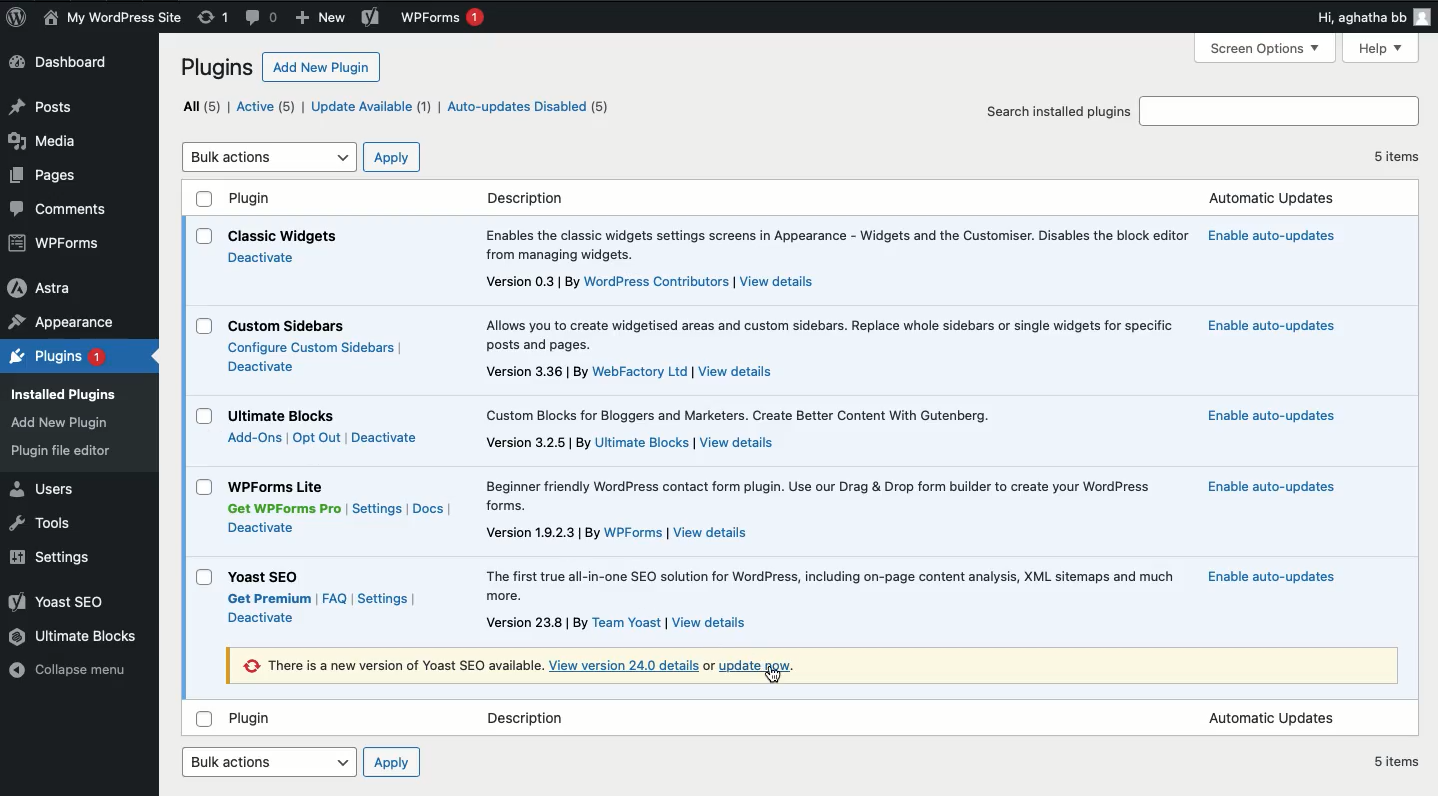 Image resolution: width=1438 pixels, height=796 pixels. Describe the element at coordinates (1278, 112) in the screenshot. I see `Search plugins` at that location.